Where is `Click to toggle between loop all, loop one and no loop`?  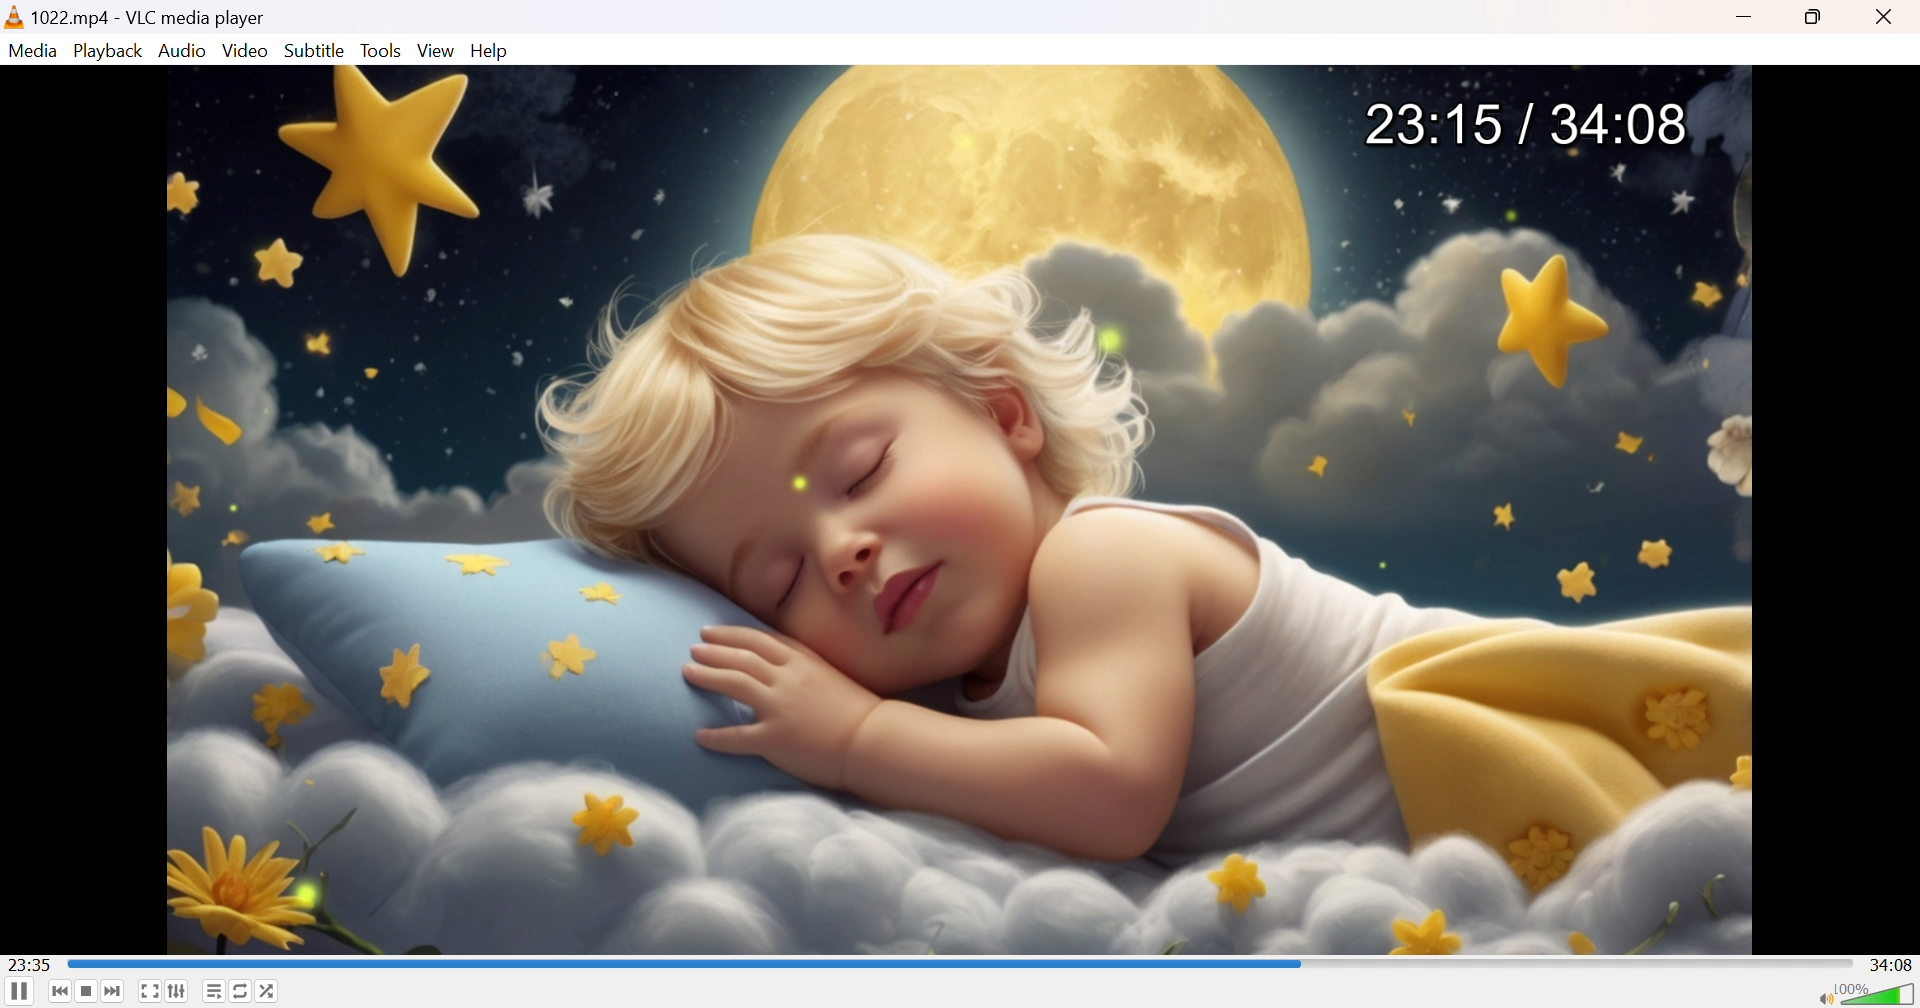
Click to toggle between loop all, loop one and no loop is located at coordinates (241, 991).